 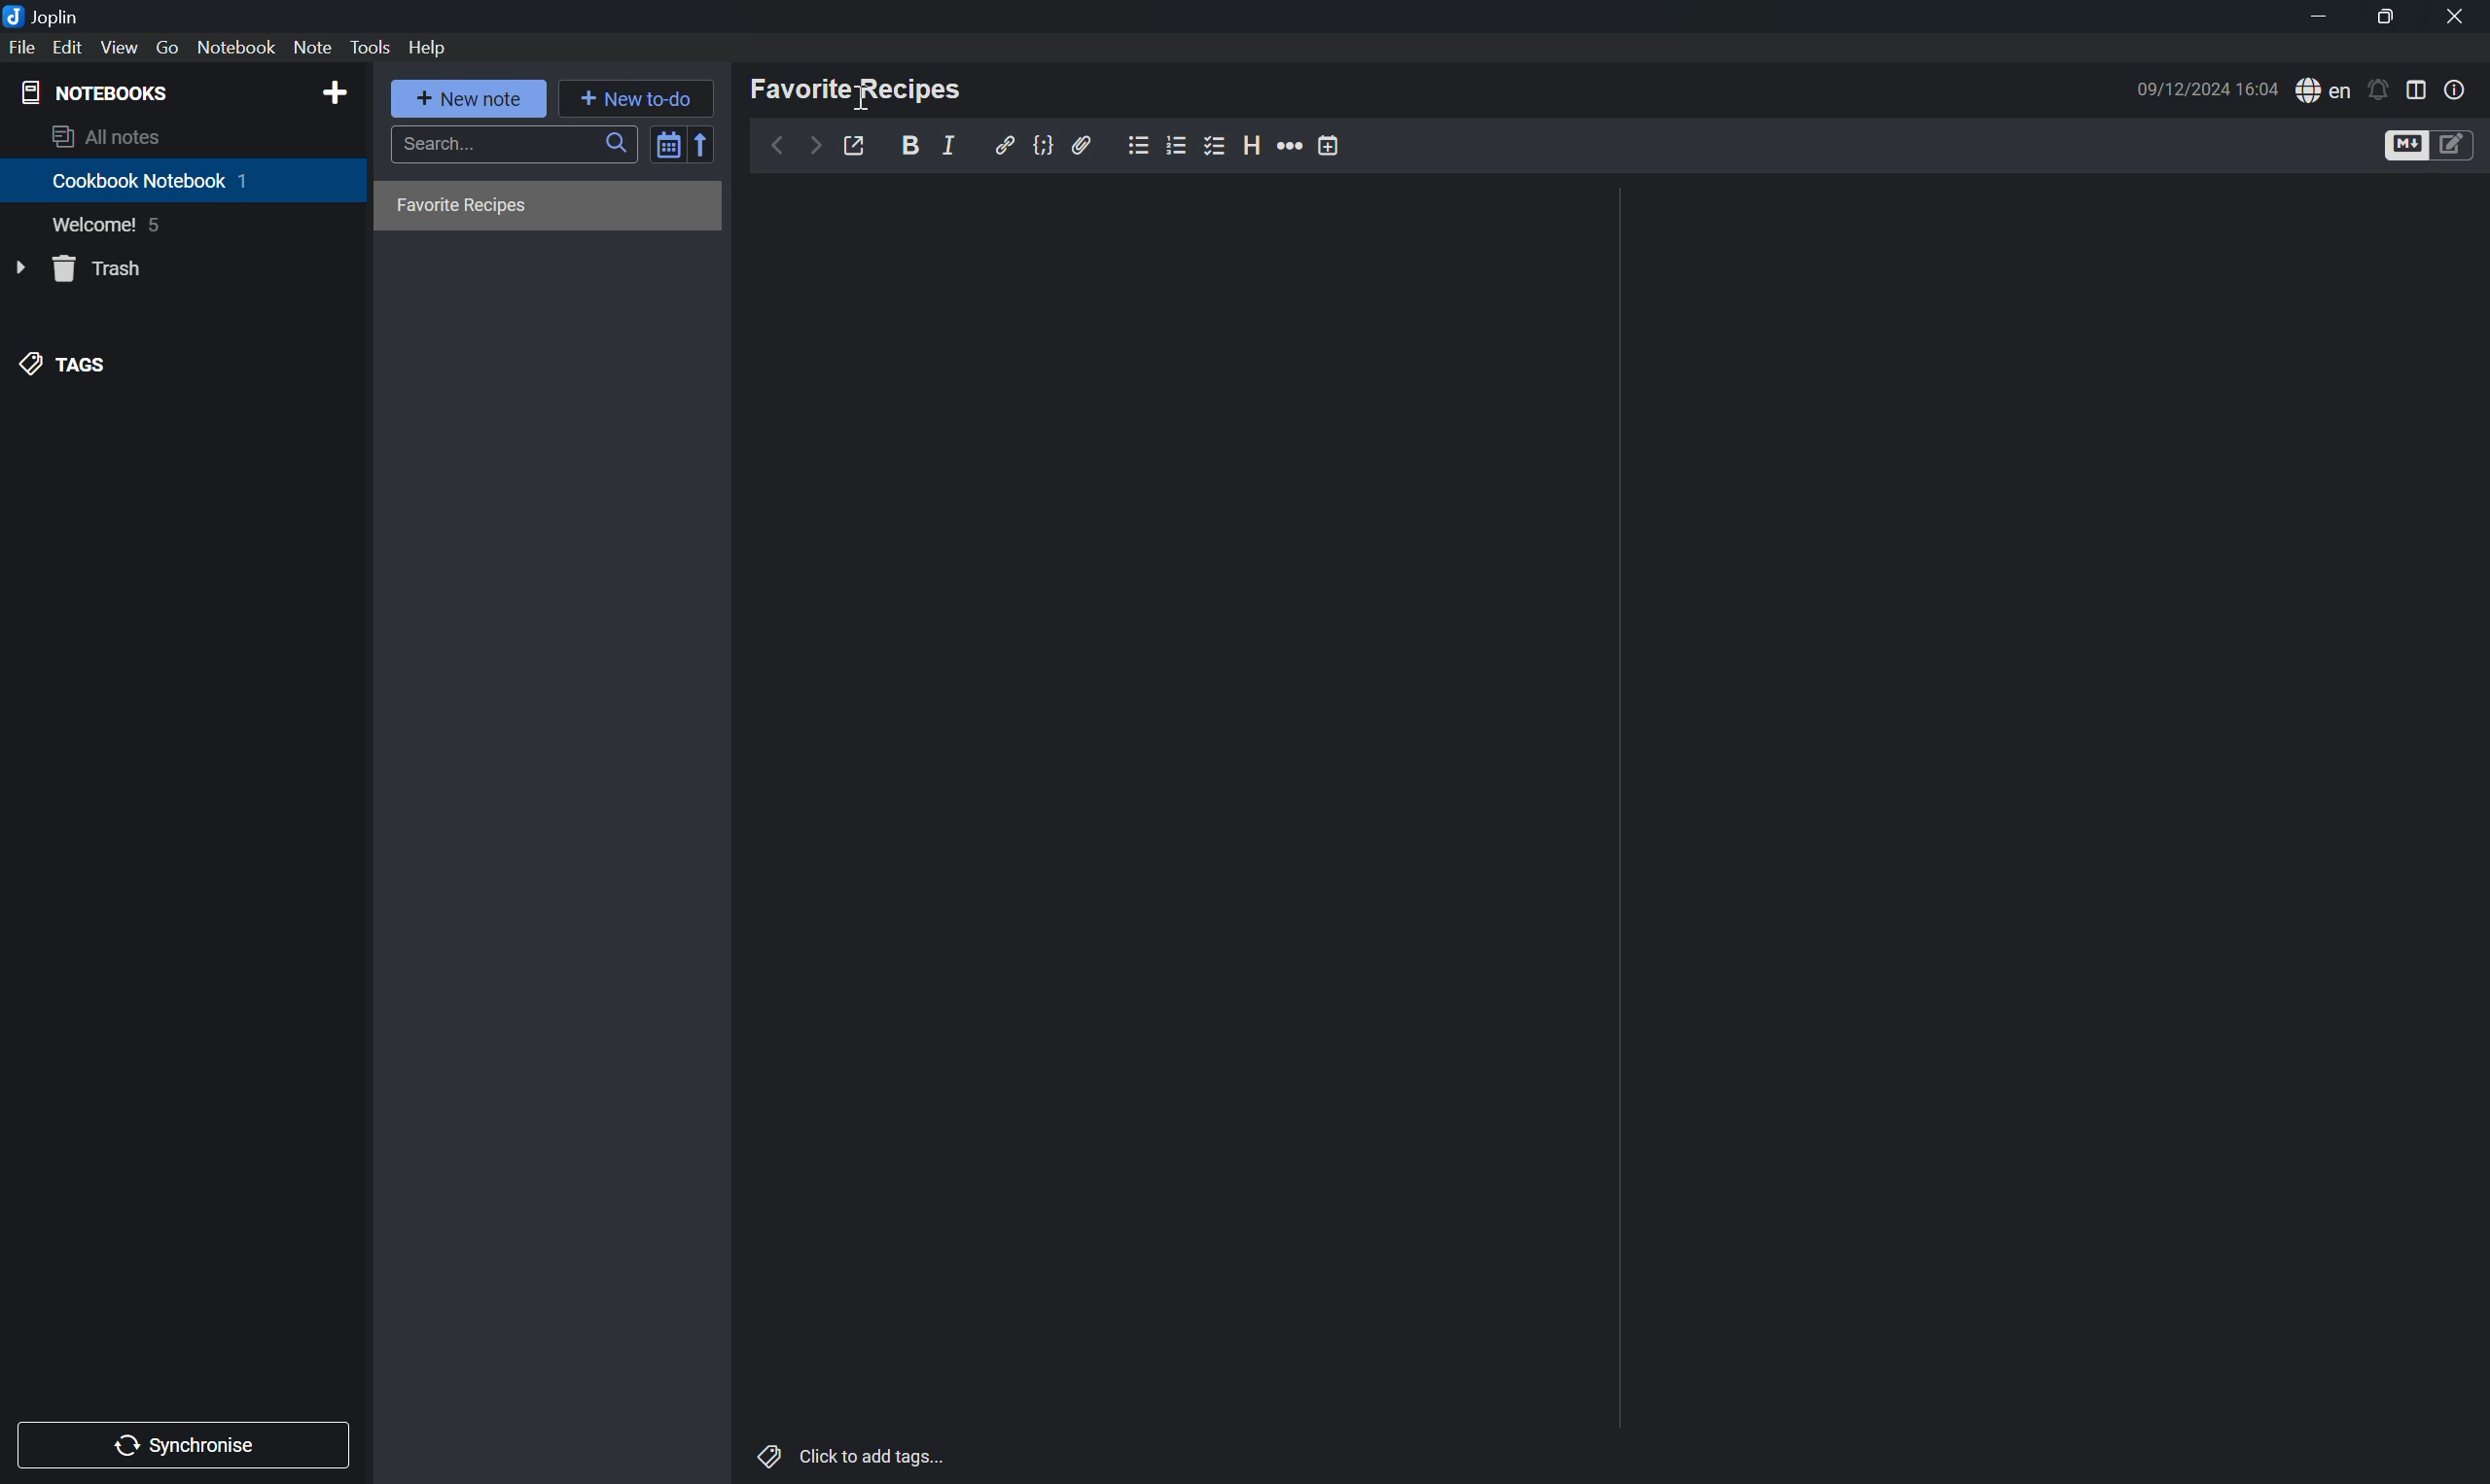 I want to click on Forward, so click(x=814, y=145).